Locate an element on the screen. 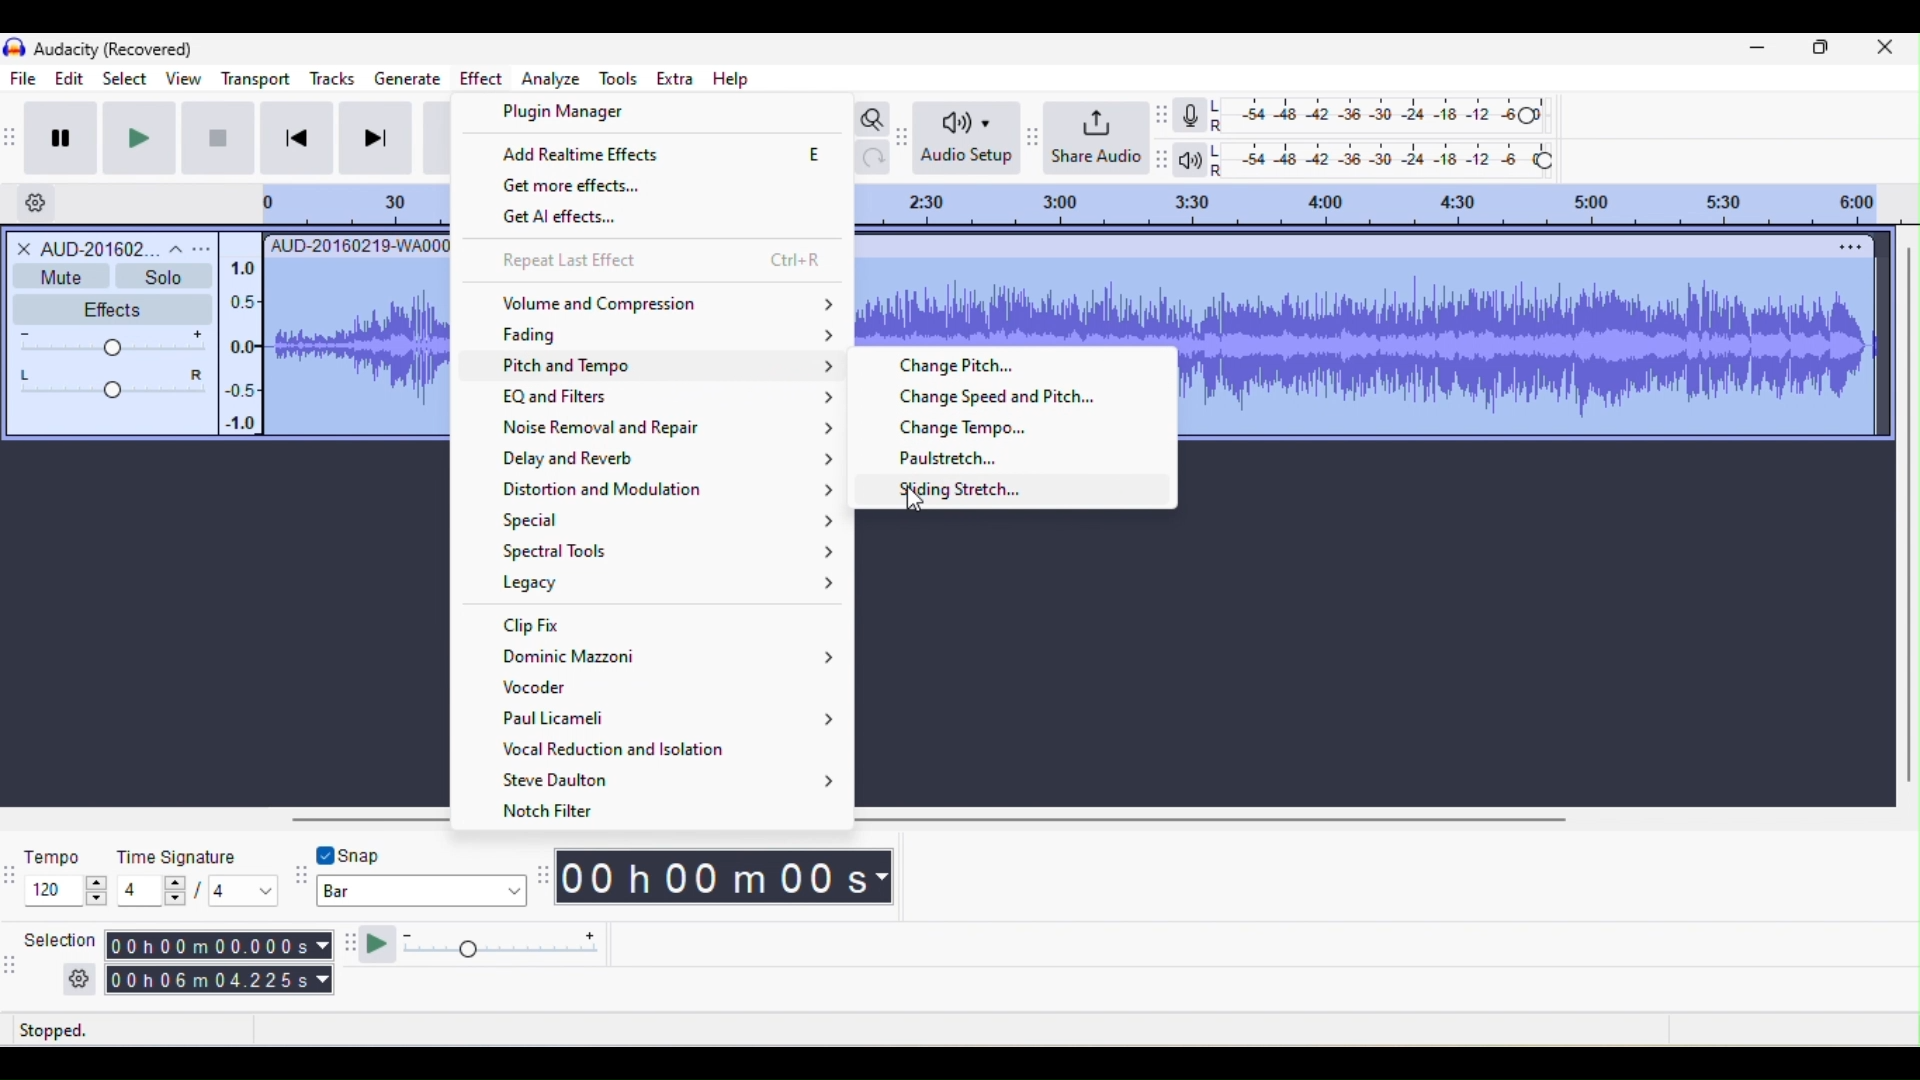 This screenshot has width=1920, height=1080. audacity selection toolbar is located at coordinates (12, 963).